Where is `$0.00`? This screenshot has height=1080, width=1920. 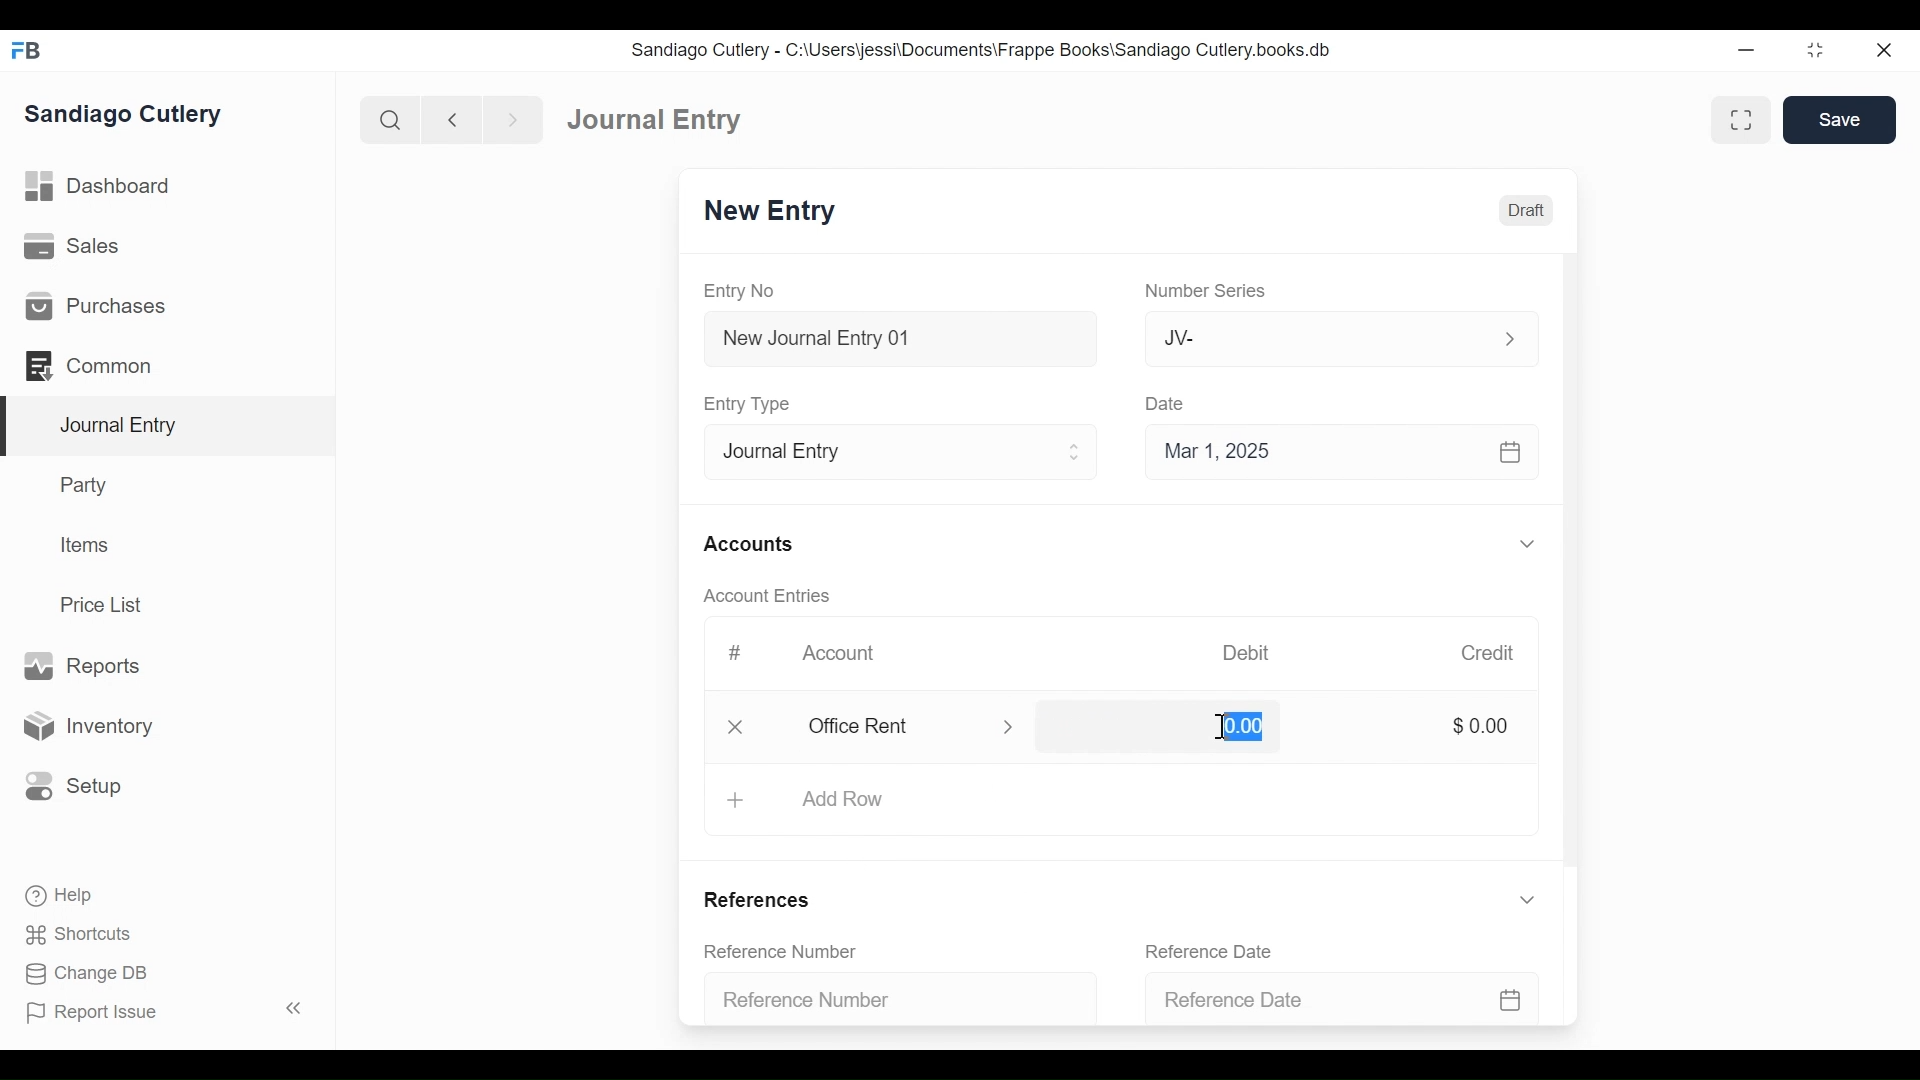 $0.00 is located at coordinates (1479, 726).